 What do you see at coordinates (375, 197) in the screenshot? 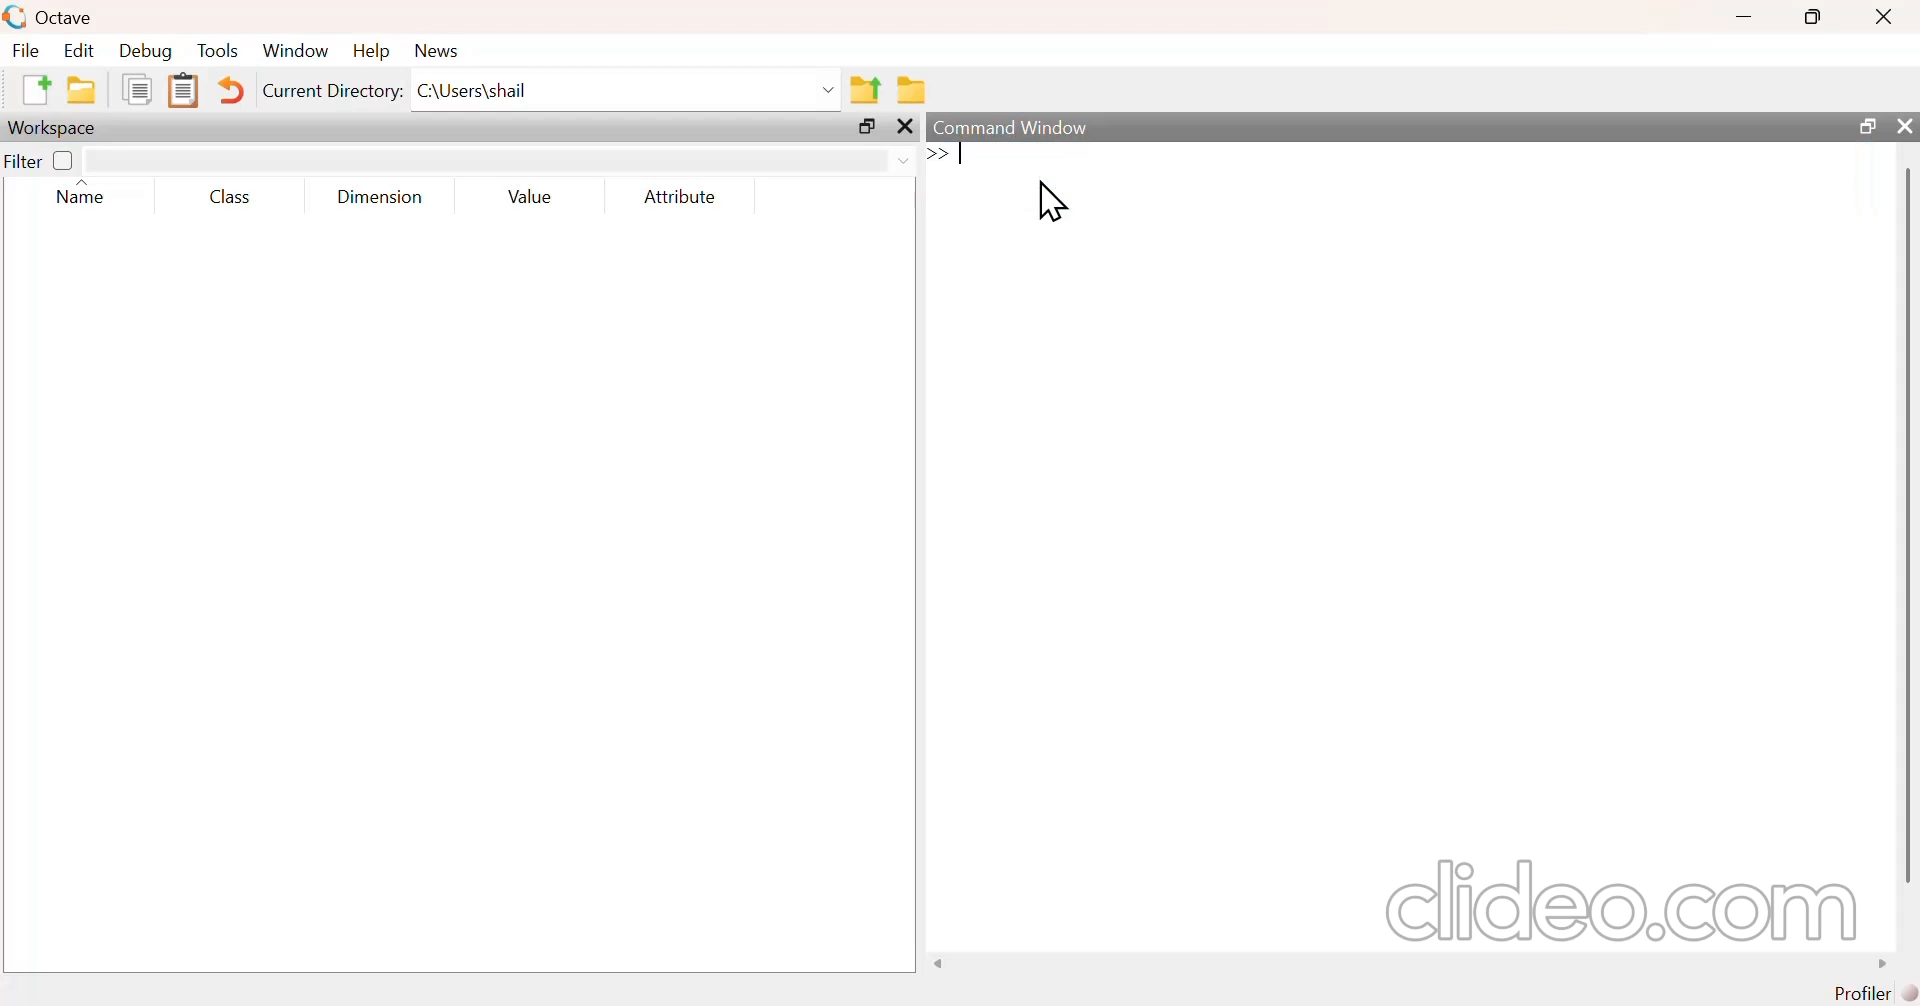
I see `dimension` at bounding box center [375, 197].